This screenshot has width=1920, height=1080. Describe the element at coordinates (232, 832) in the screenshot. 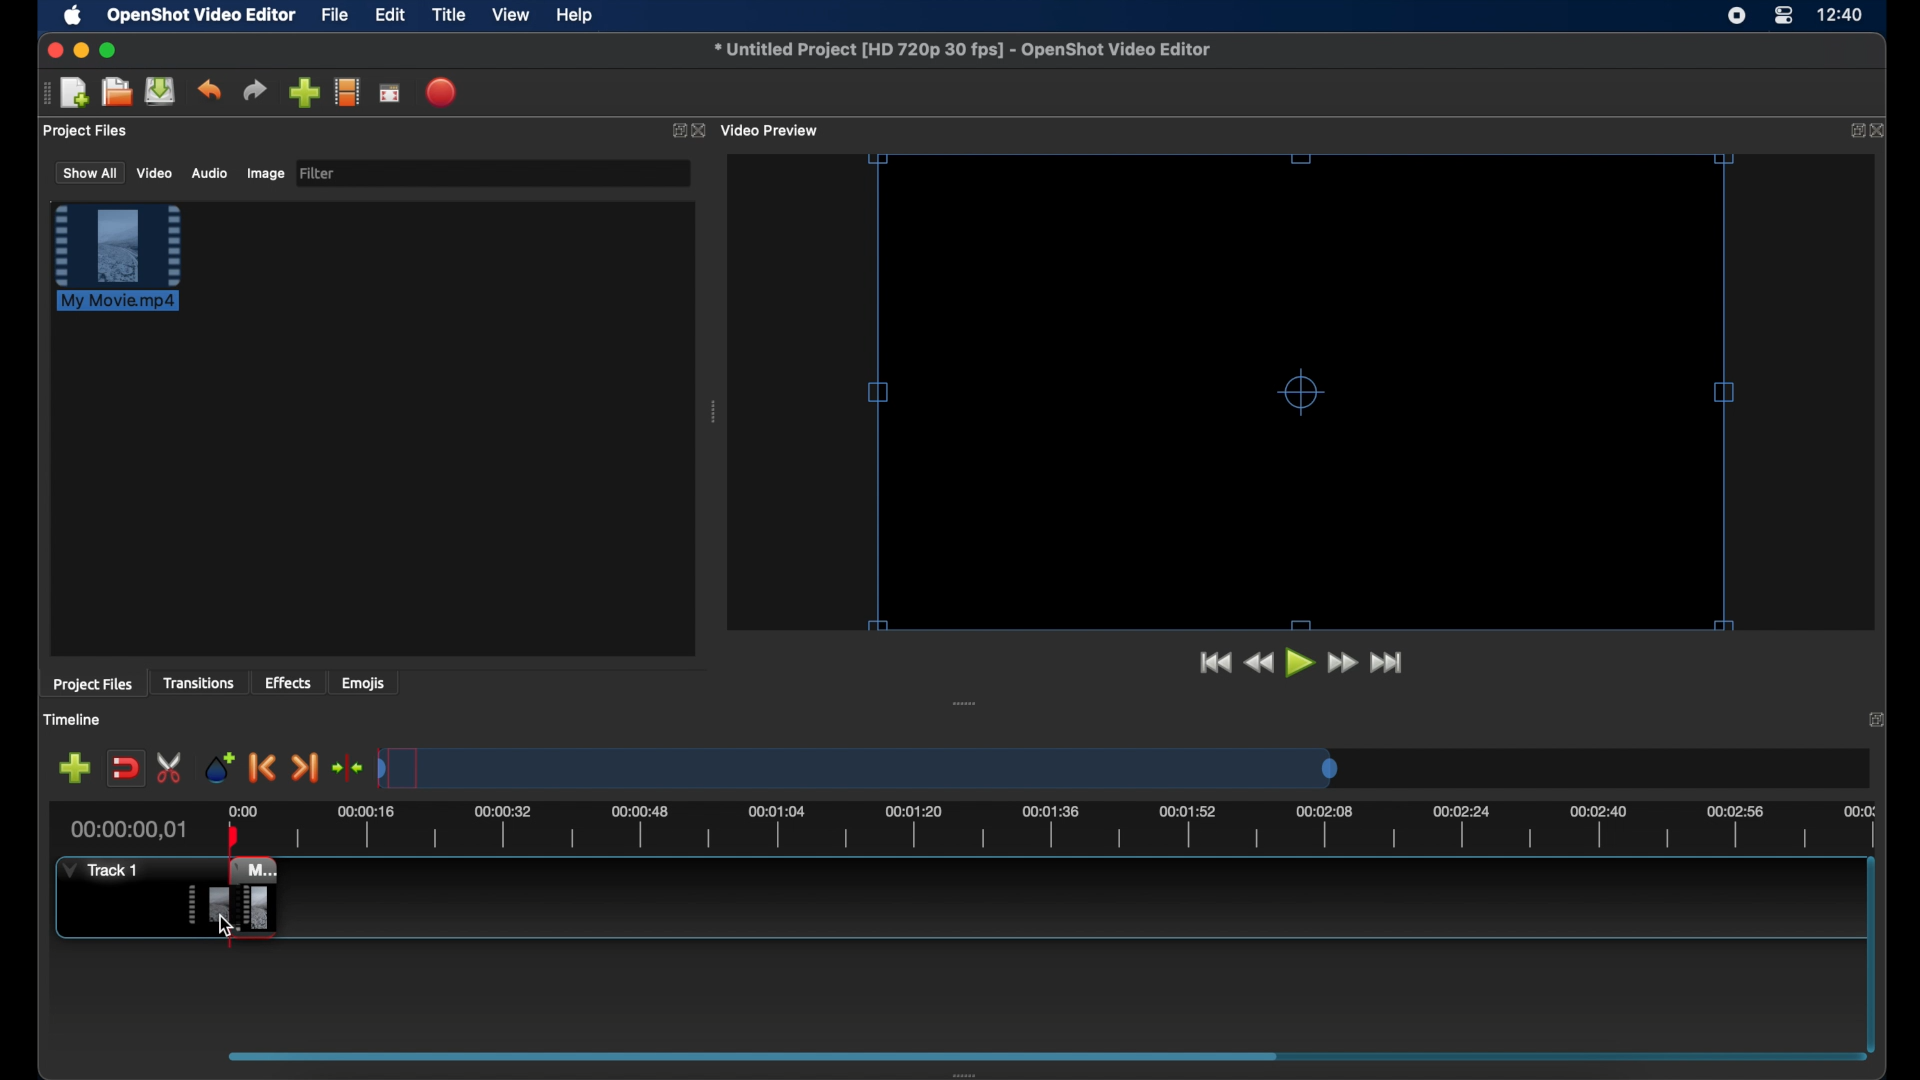

I see `playhead` at that location.